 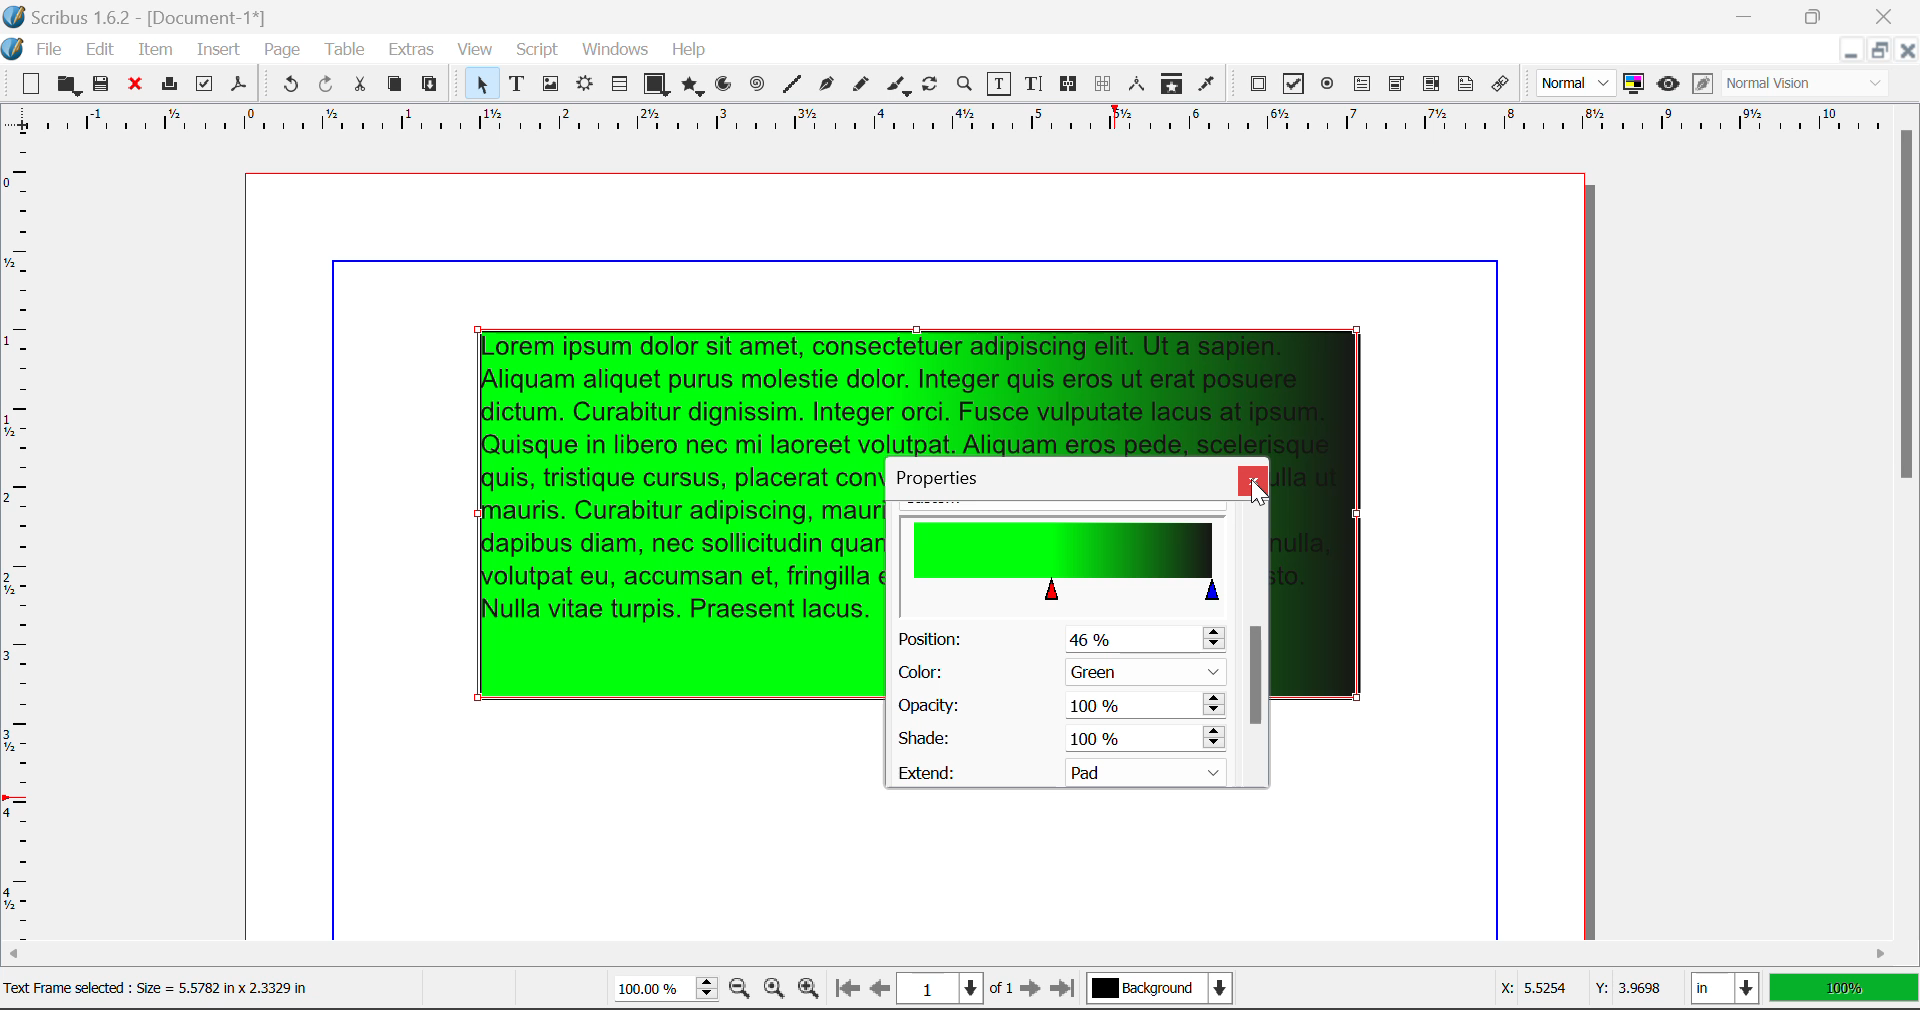 I want to click on Next Page, so click(x=1030, y=990).